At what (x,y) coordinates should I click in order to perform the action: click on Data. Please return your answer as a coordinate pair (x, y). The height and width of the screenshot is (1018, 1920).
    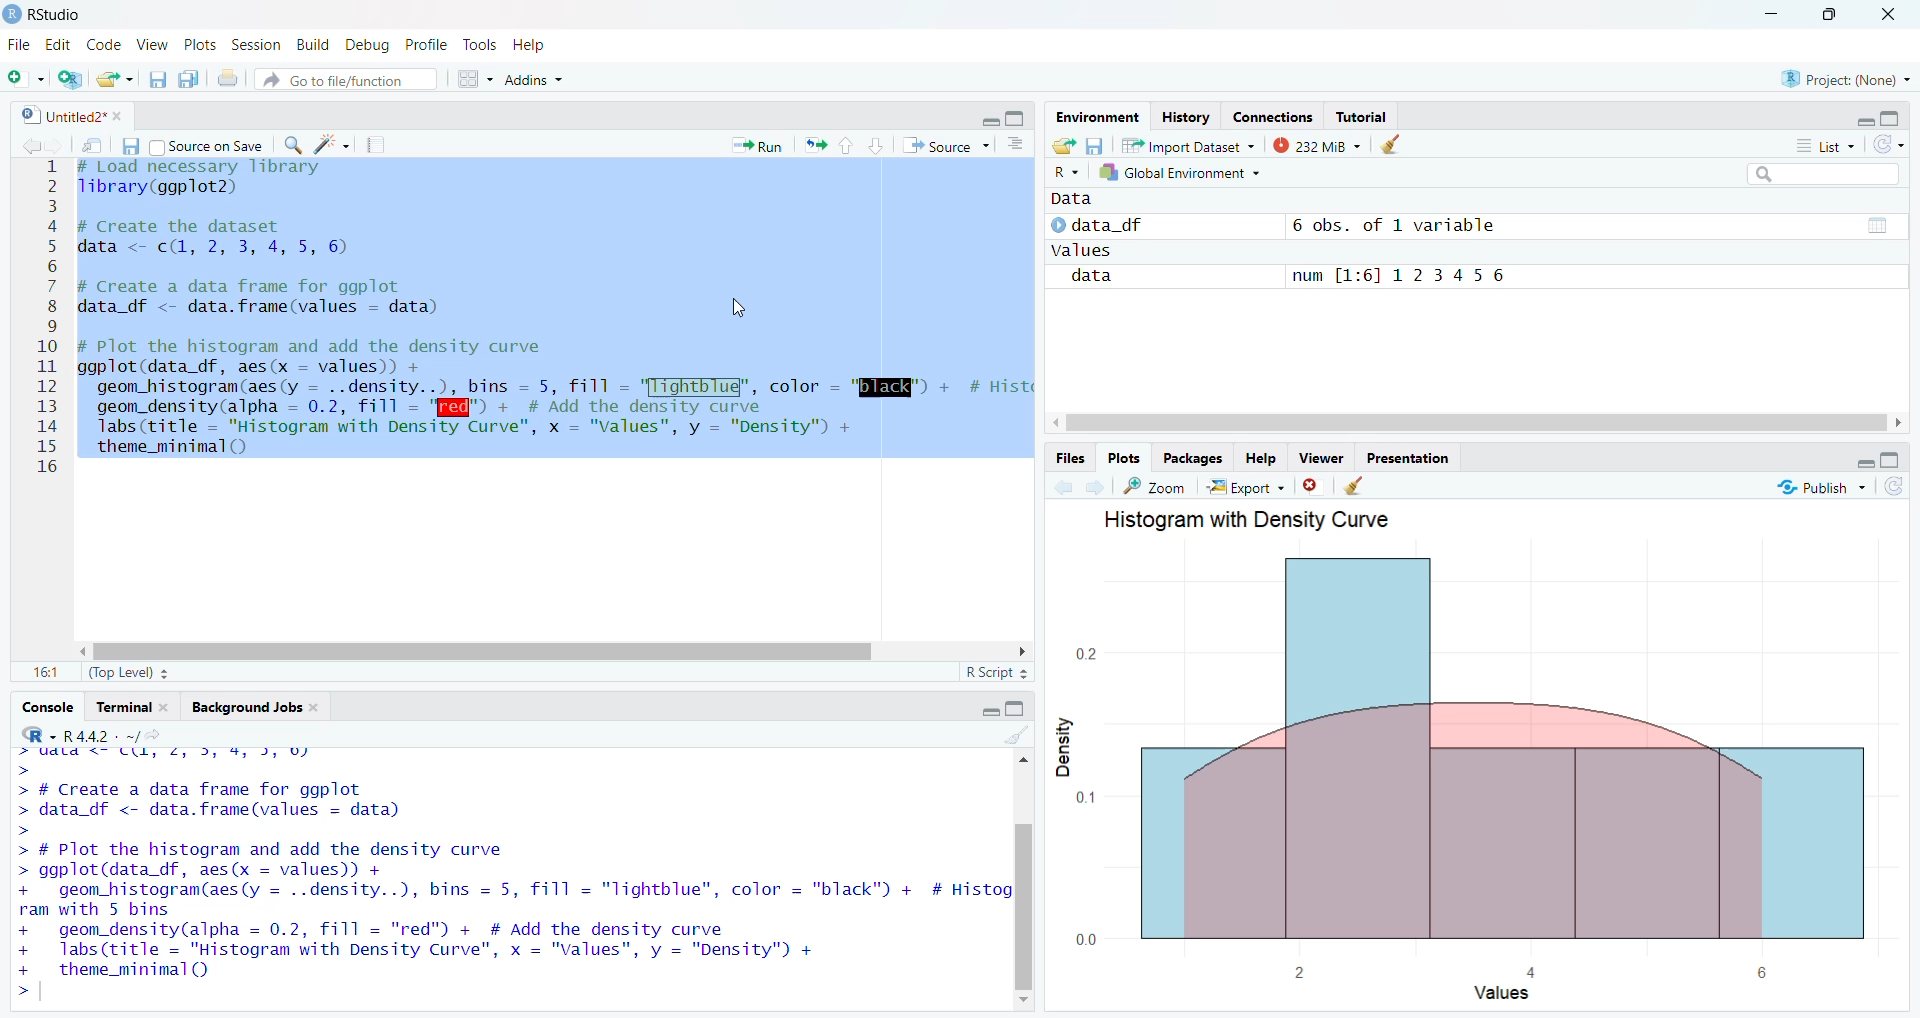
    Looking at the image, I should click on (1073, 200).